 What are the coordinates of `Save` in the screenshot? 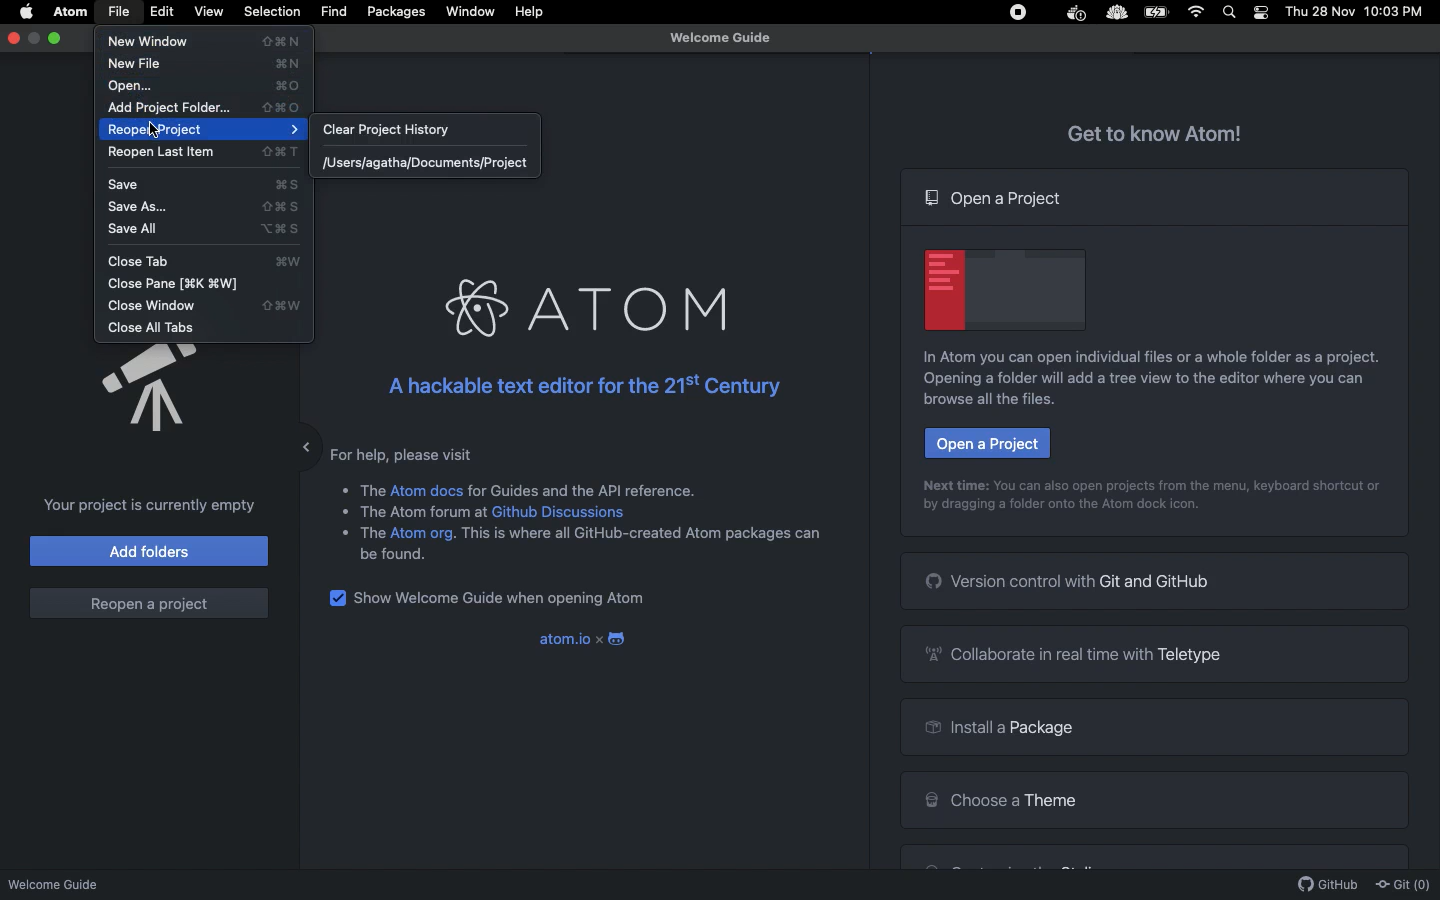 It's located at (210, 186).